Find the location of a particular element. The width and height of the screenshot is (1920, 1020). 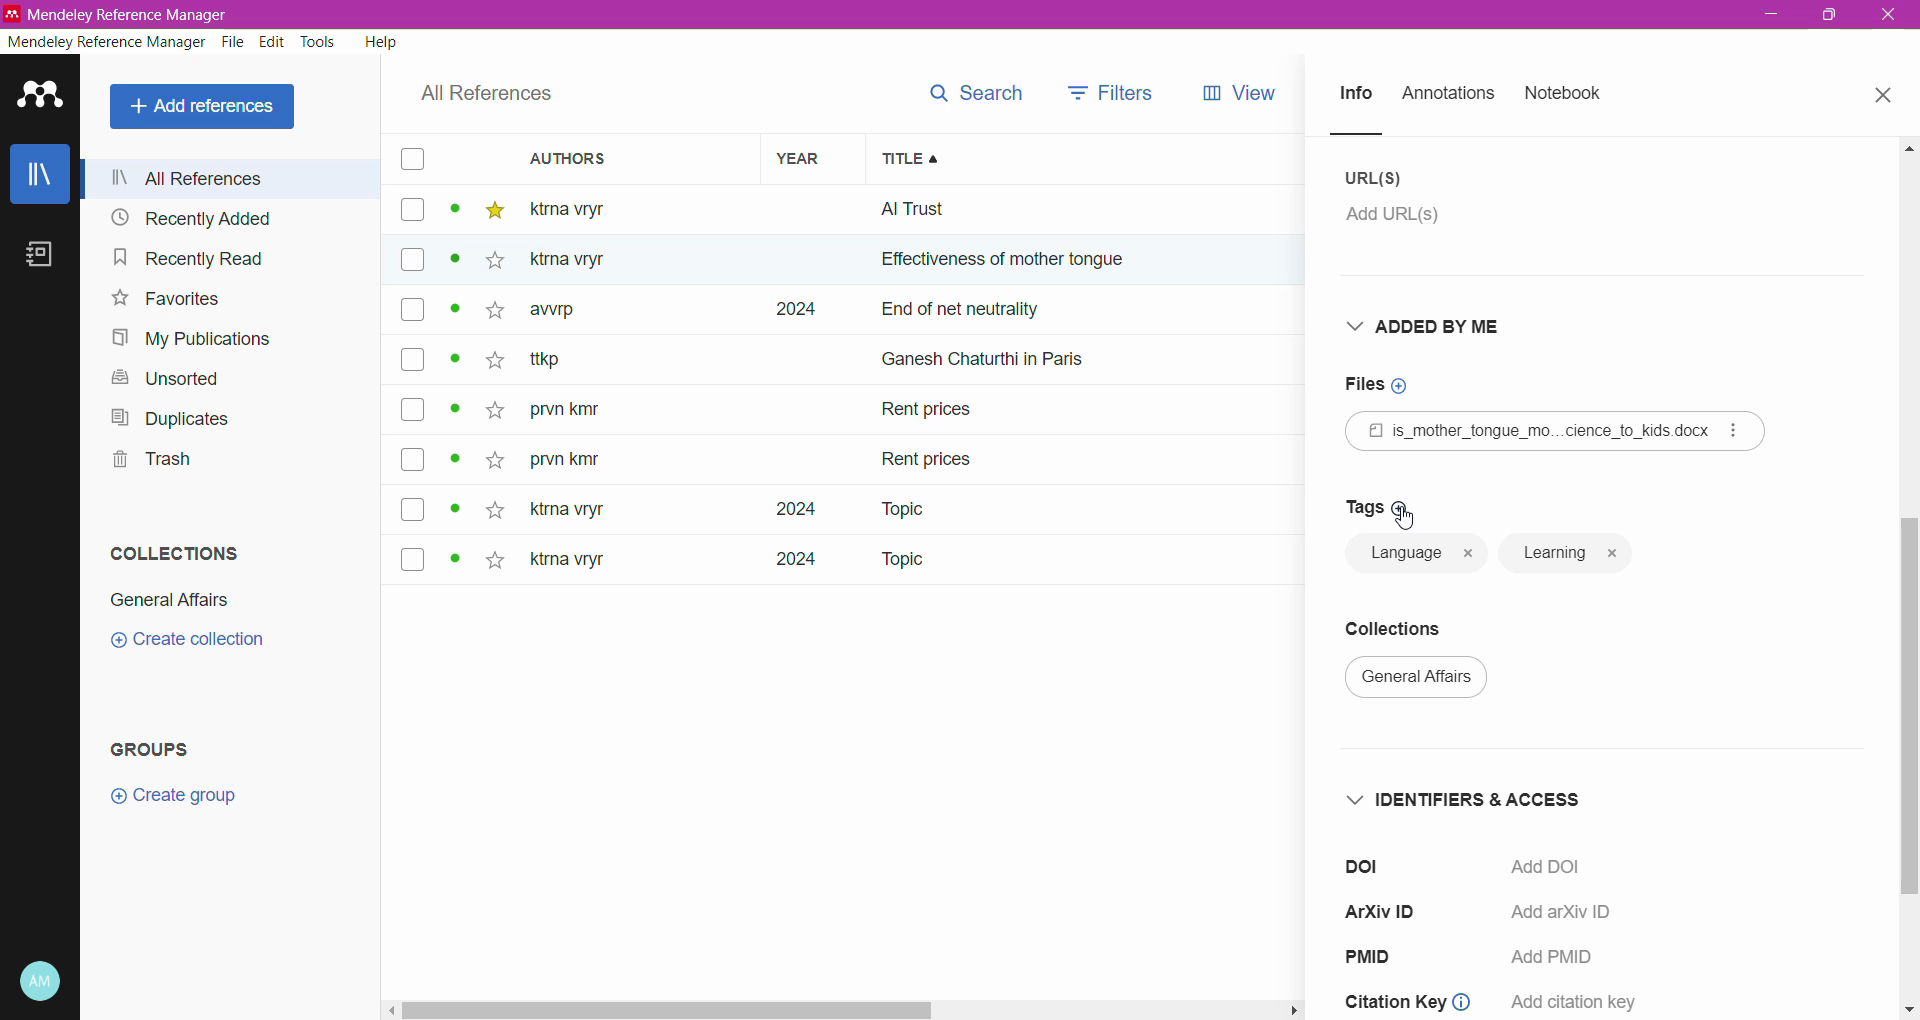

end of net neutrally  is located at coordinates (1094, 312).